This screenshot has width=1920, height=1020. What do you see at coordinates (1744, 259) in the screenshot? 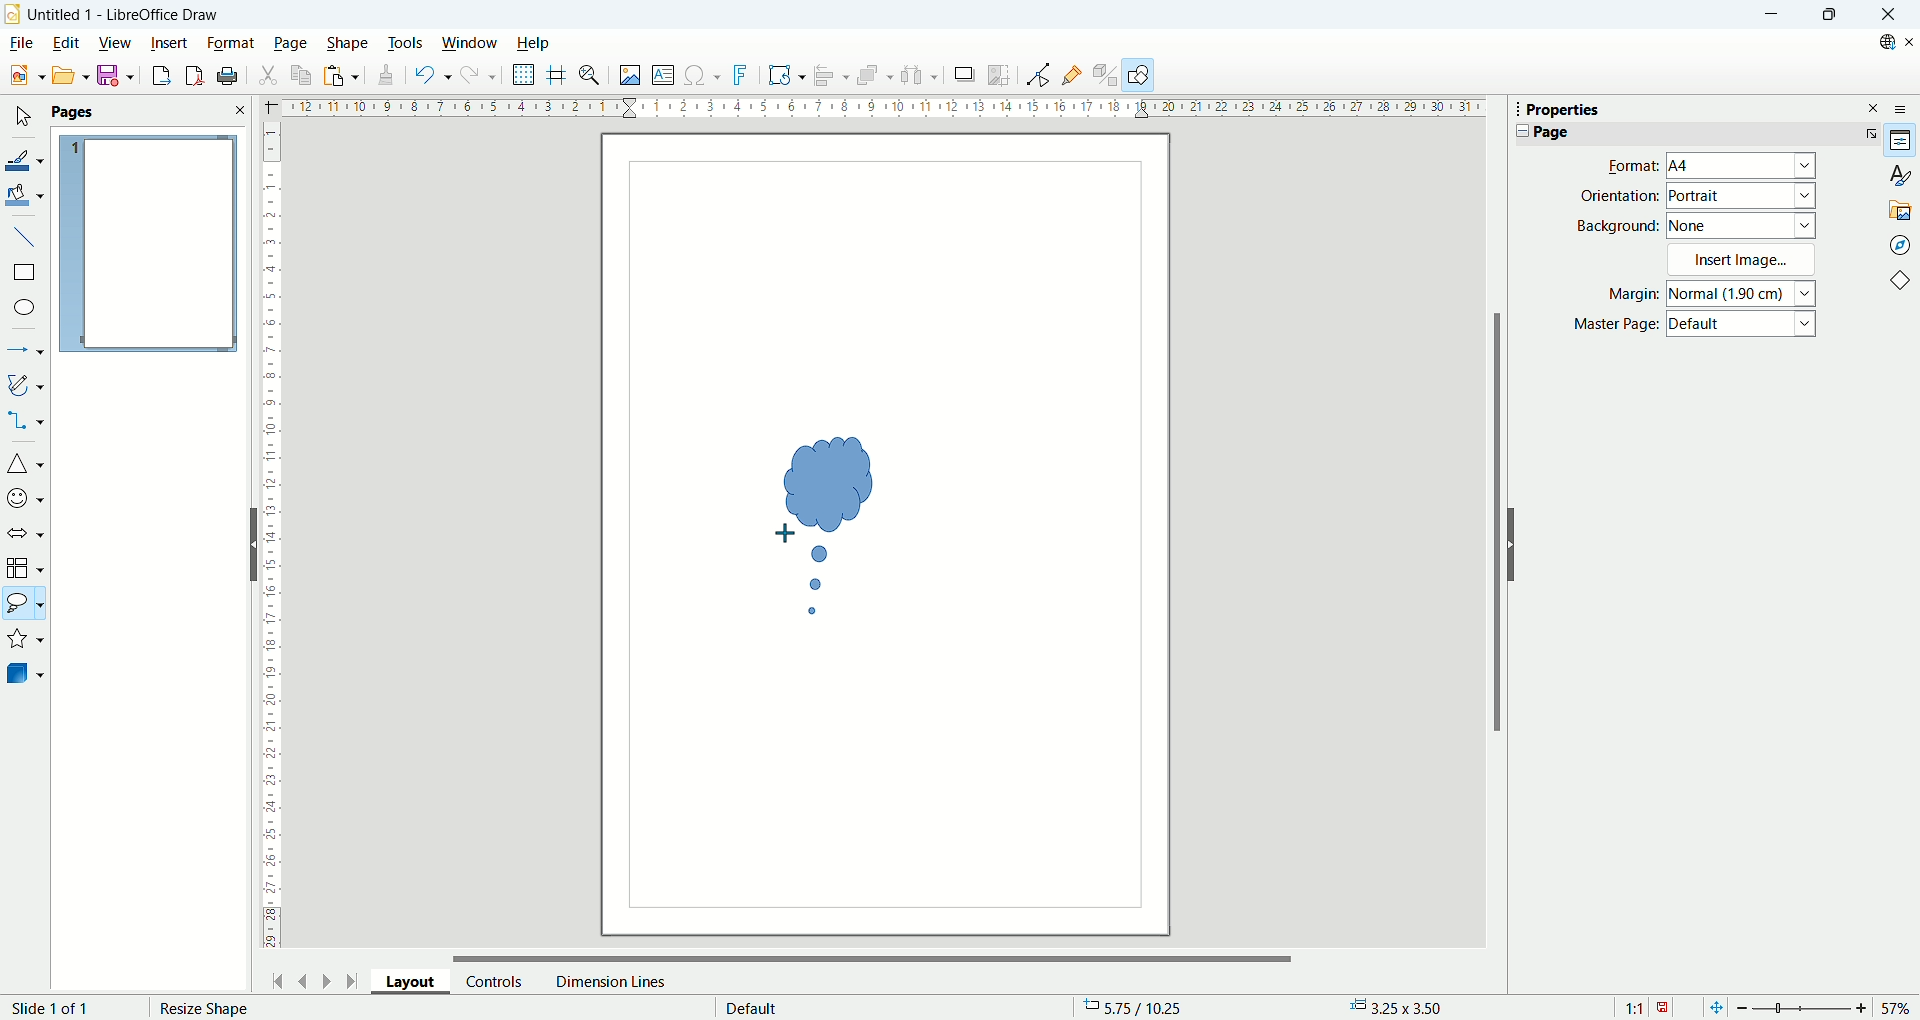
I see `Insert Image` at bounding box center [1744, 259].